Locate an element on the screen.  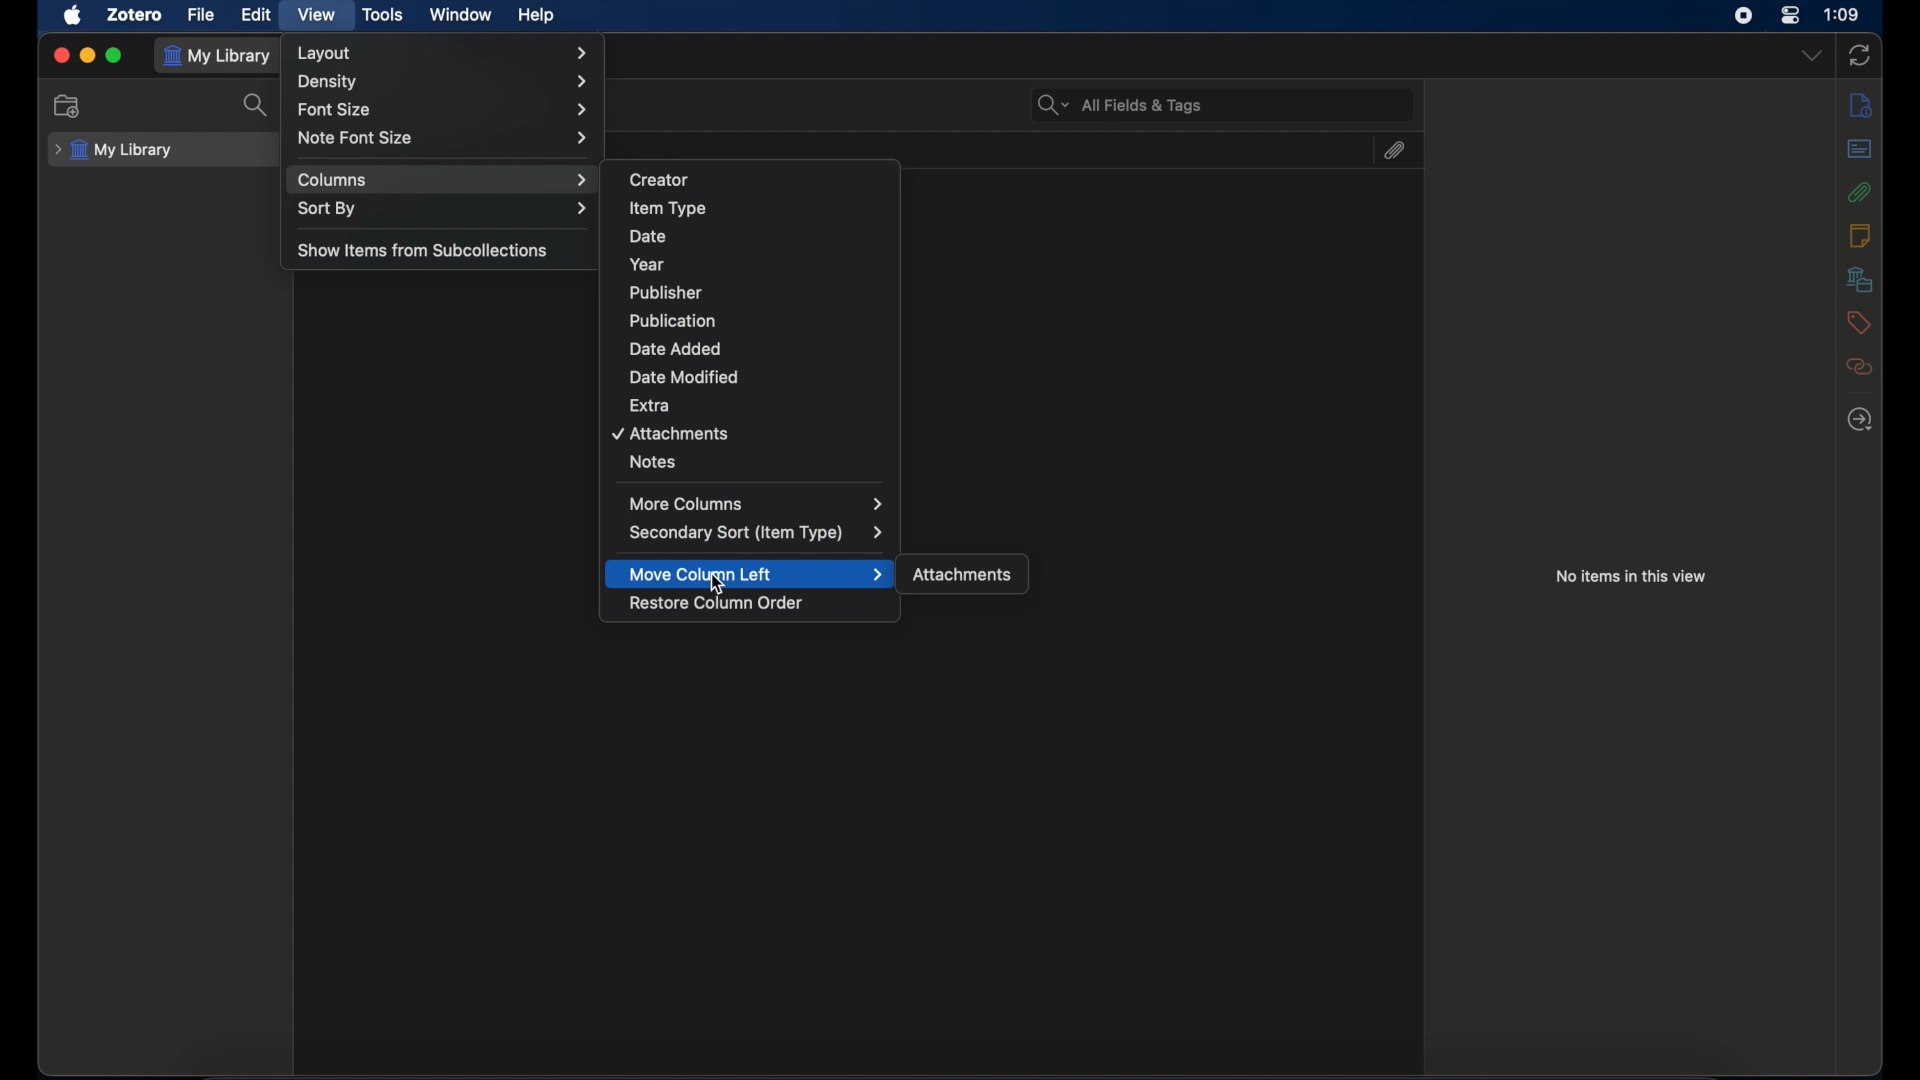
columns is located at coordinates (443, 180).